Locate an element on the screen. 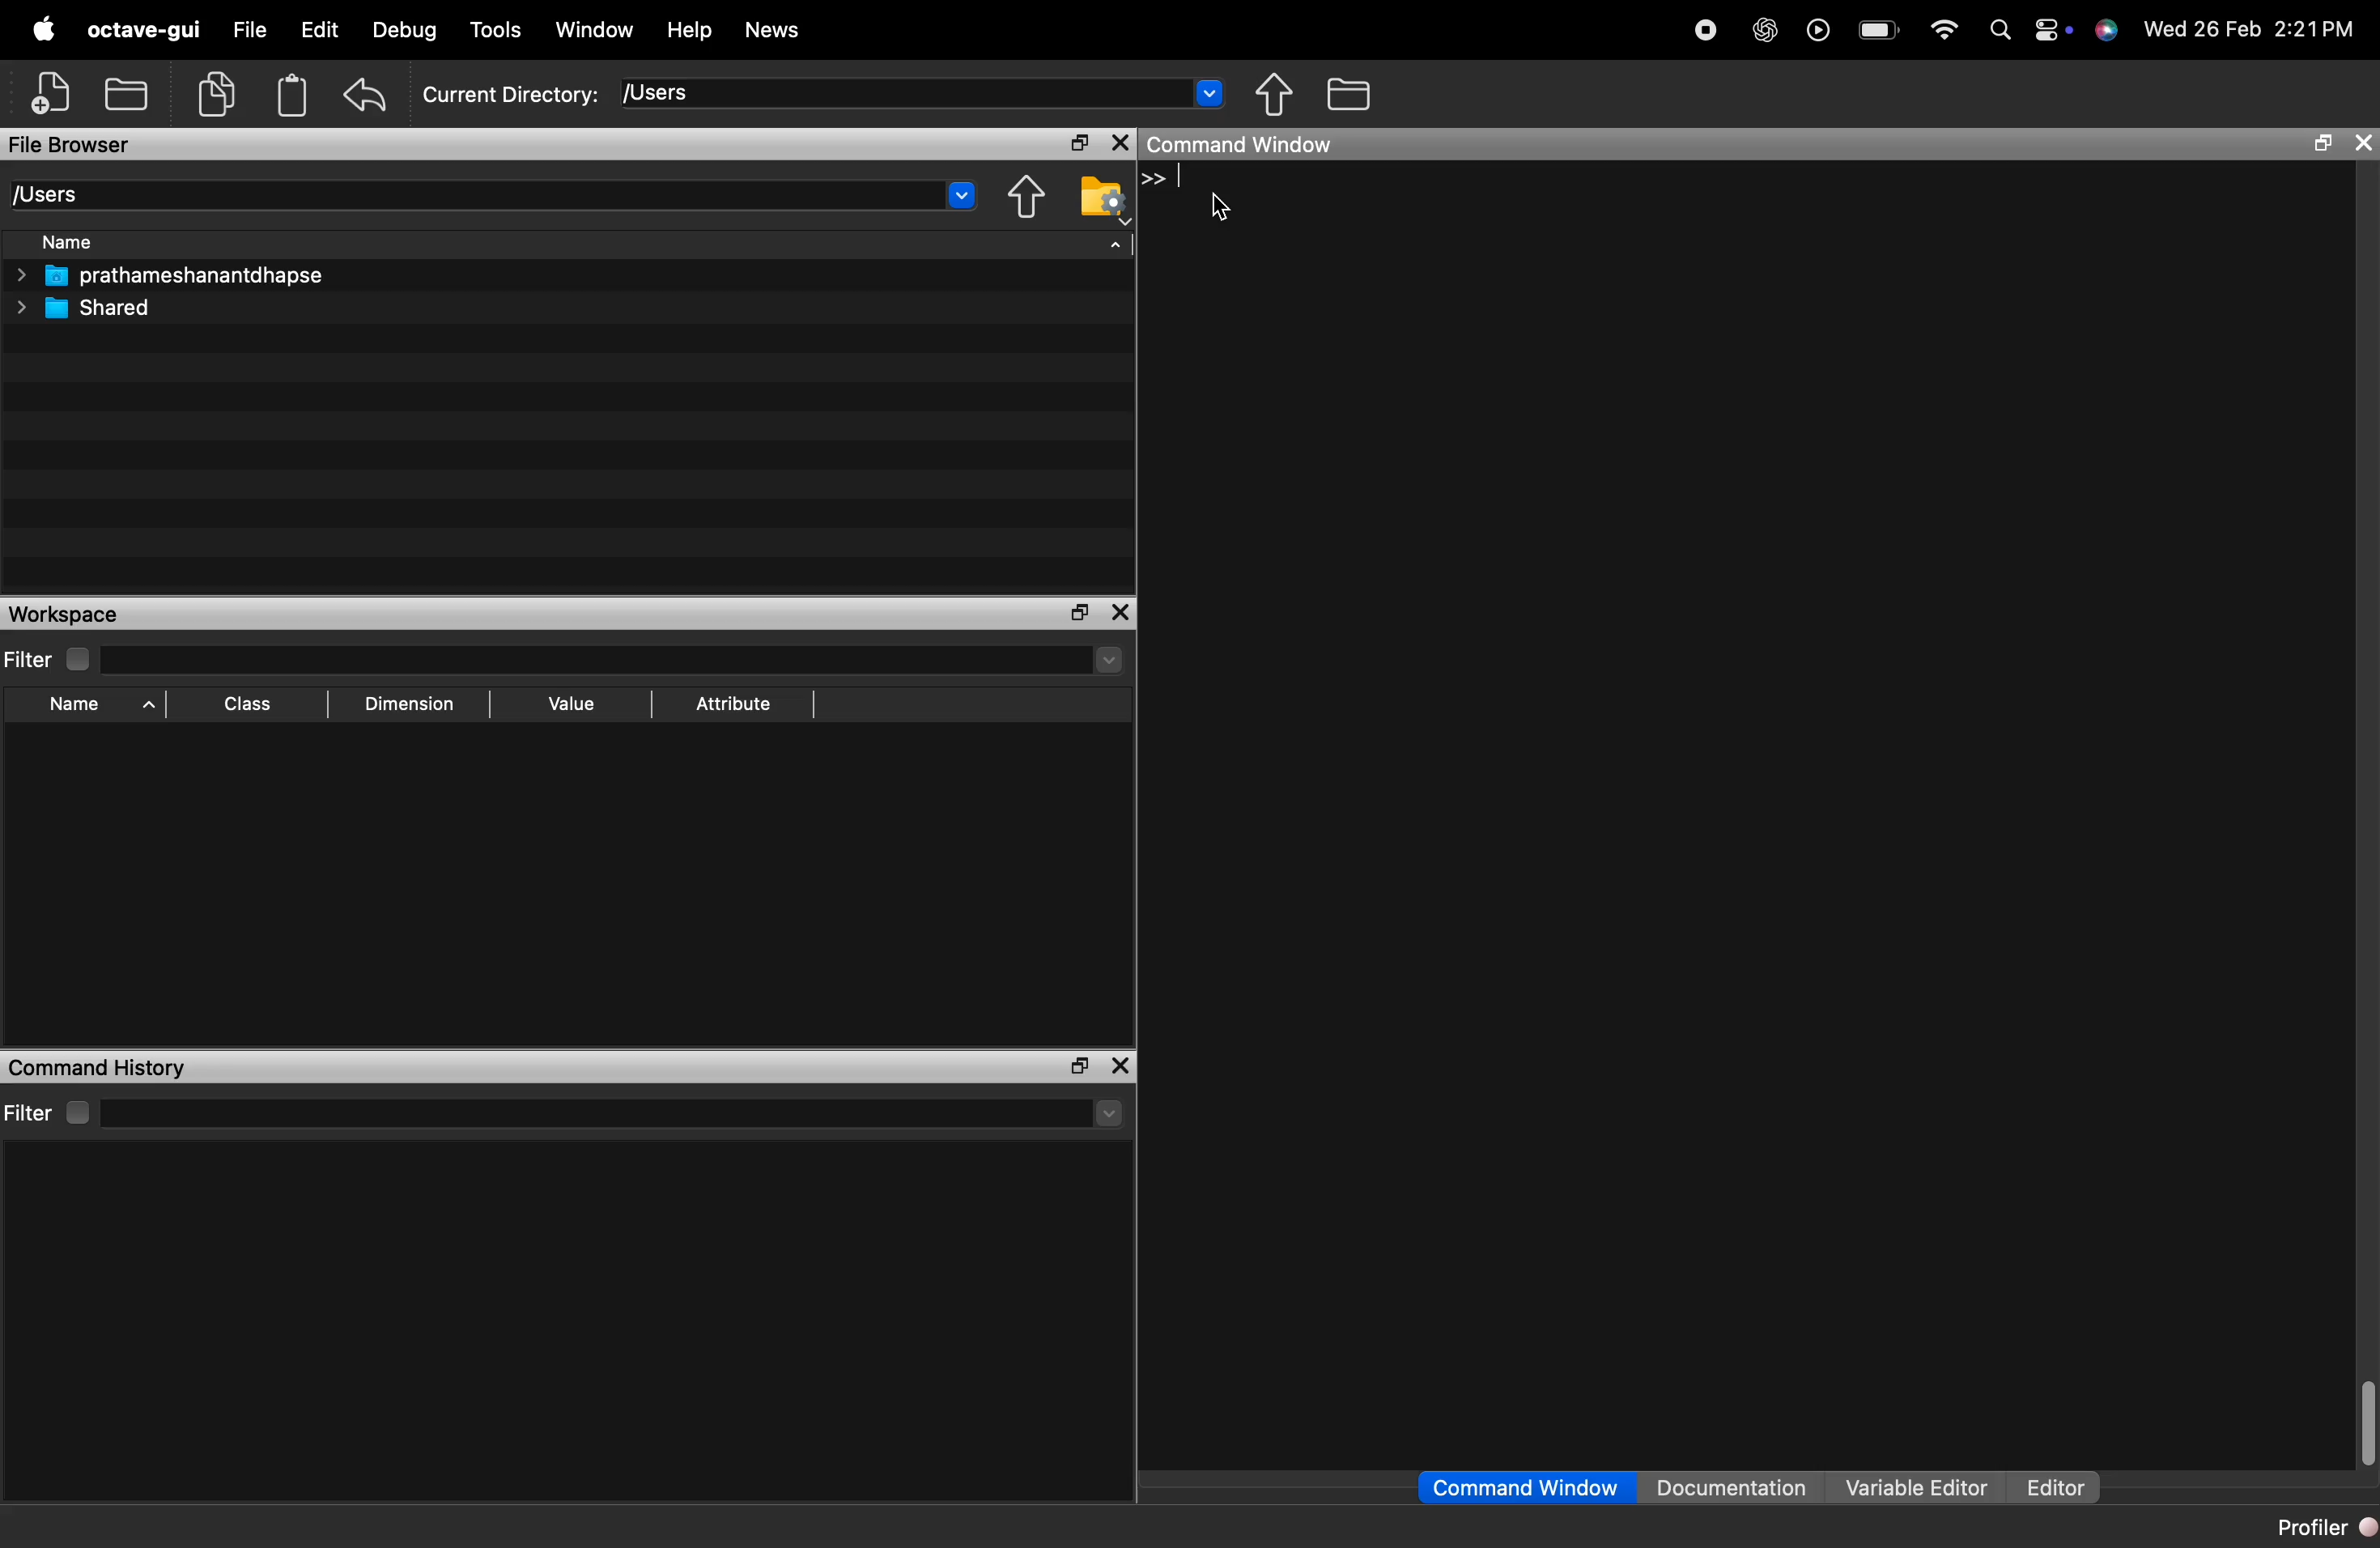 The image size is (2380, 1548). maximise is located at coordinates (1070, 615).